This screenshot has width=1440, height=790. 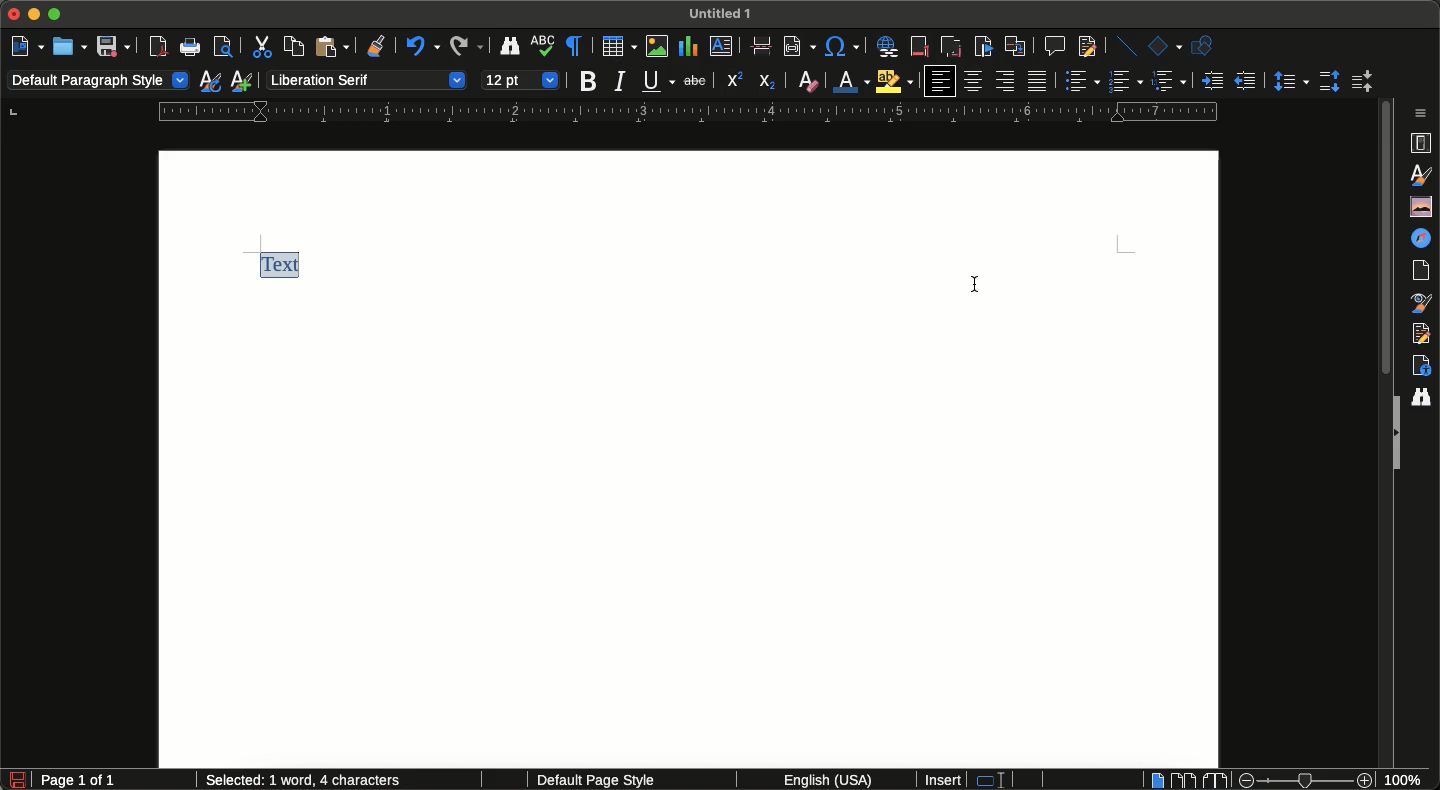 What do you see at coordinates (1127, 81) in the screenshot?
I see `Toggle ordered list` at bounding box center [1127, 81].